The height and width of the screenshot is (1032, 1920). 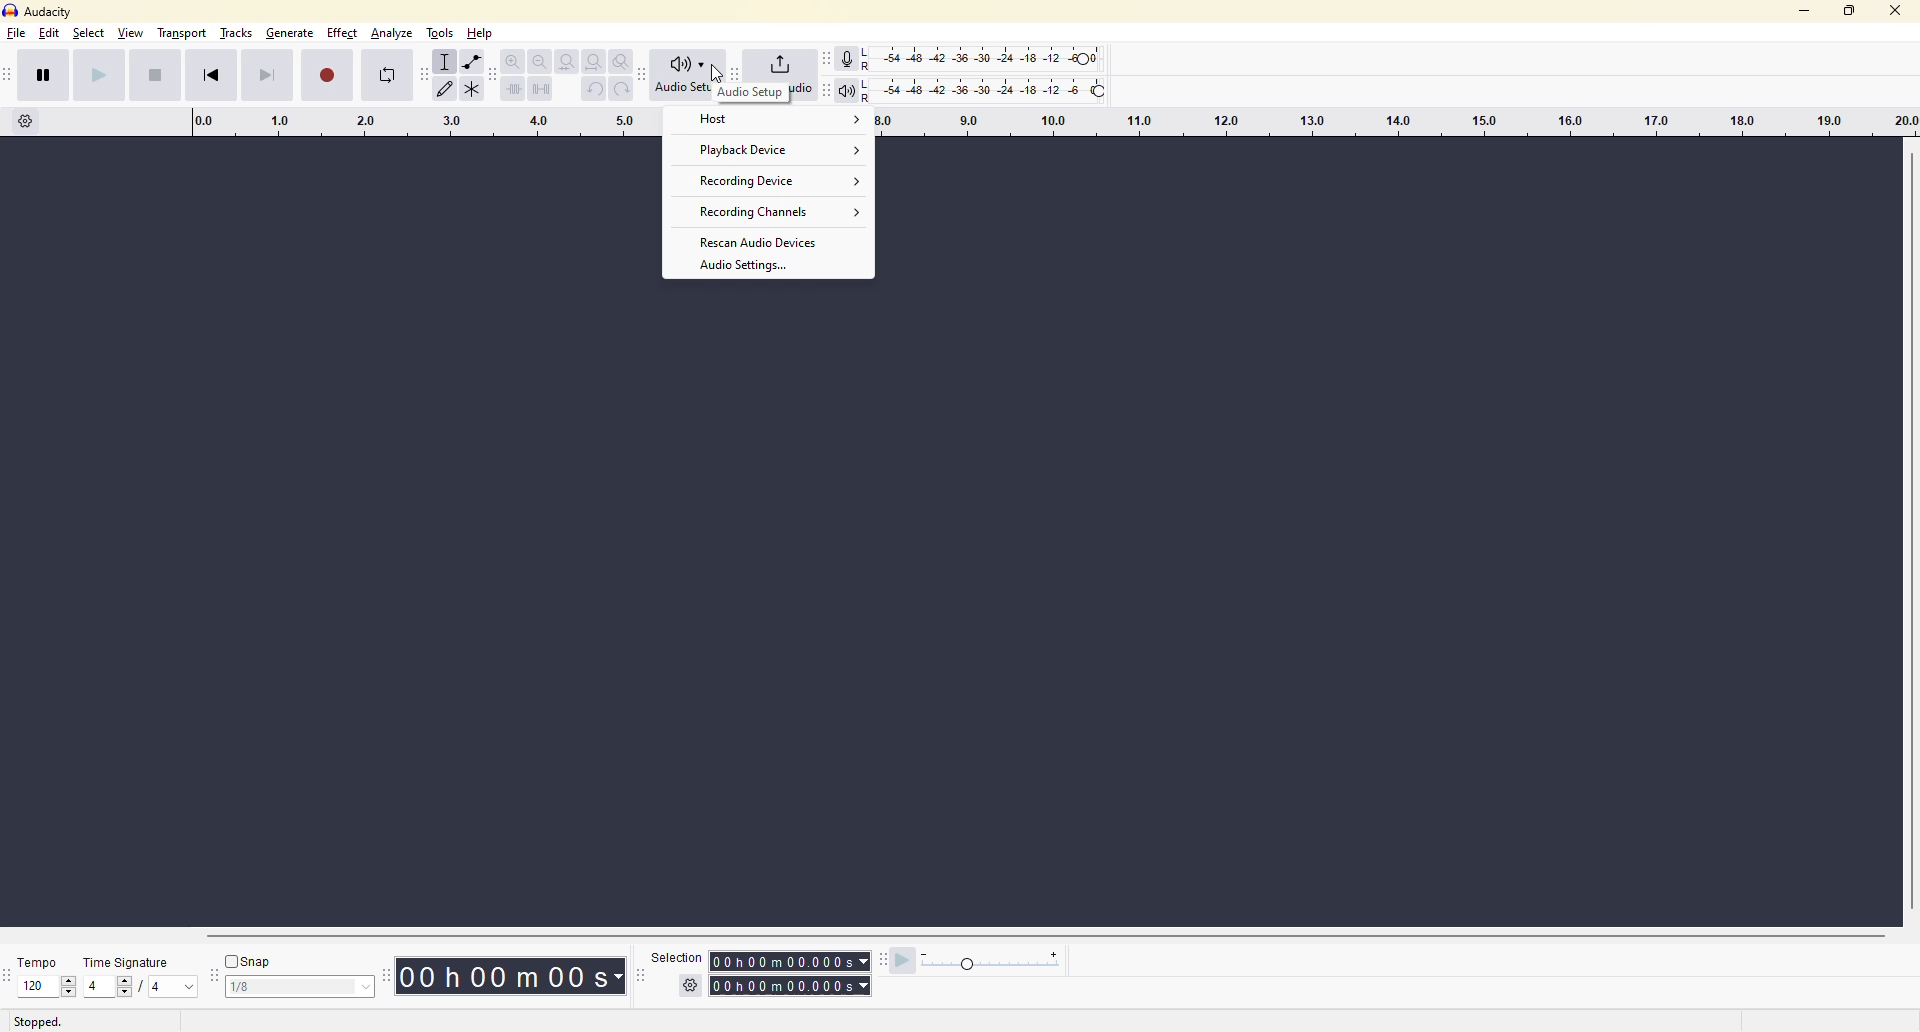 What do you see at coordinates (468, 33) in the screenshot?
I see `help` at bounding box center [468, 33].